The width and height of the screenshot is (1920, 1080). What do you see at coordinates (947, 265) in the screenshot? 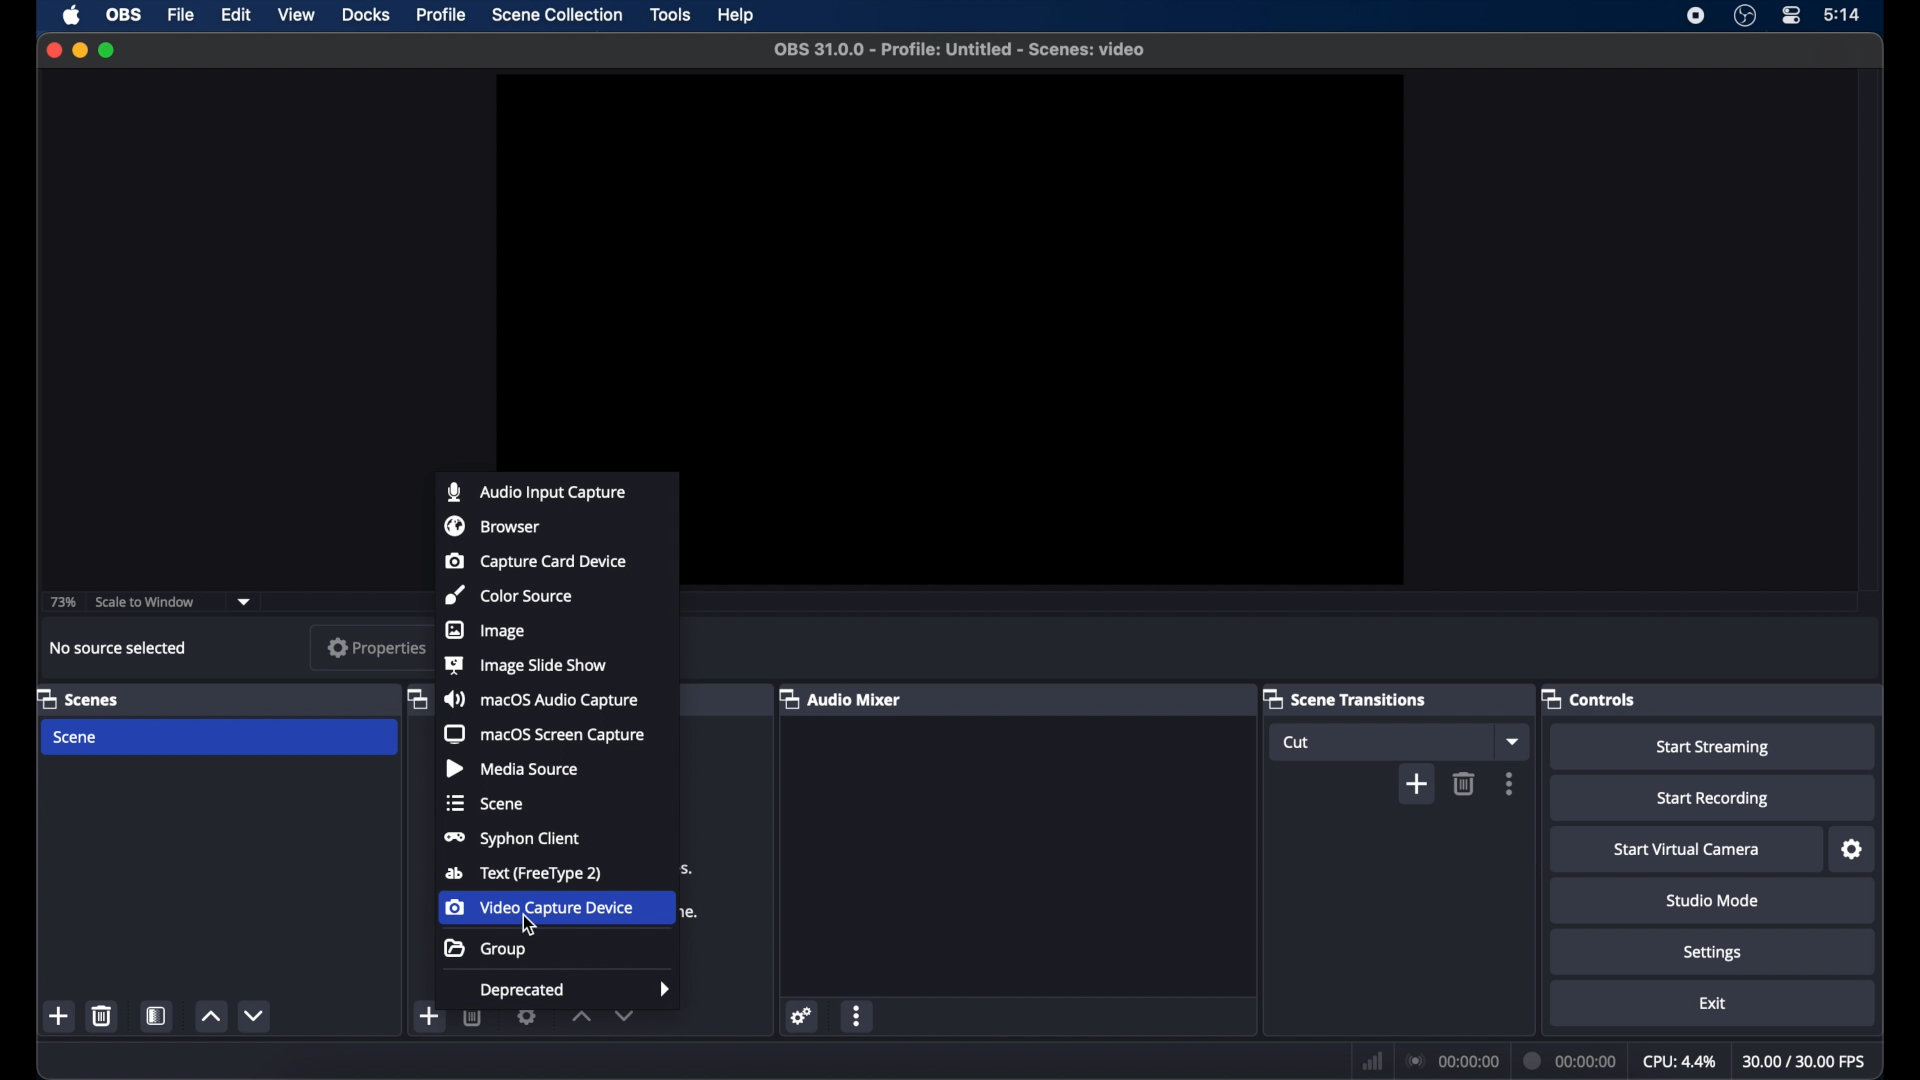
I see `preview` at bounding box center [947, 265].